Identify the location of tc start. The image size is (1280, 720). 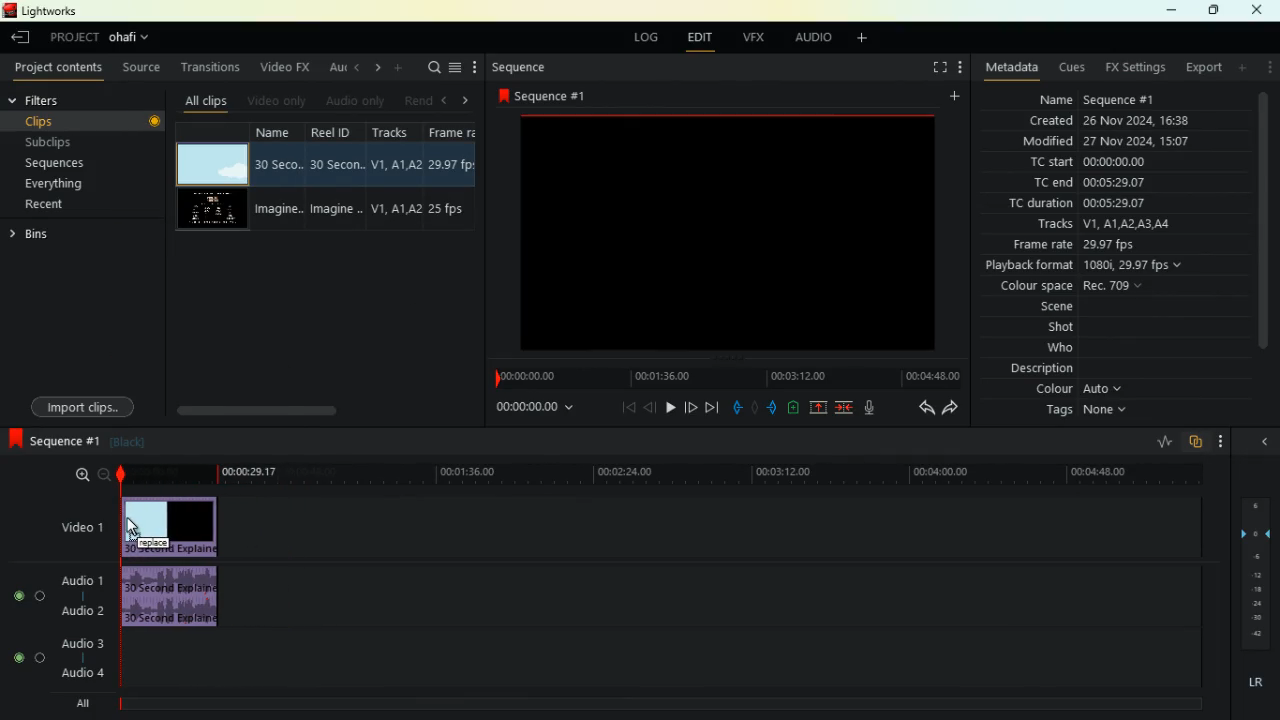
(1050, 163).